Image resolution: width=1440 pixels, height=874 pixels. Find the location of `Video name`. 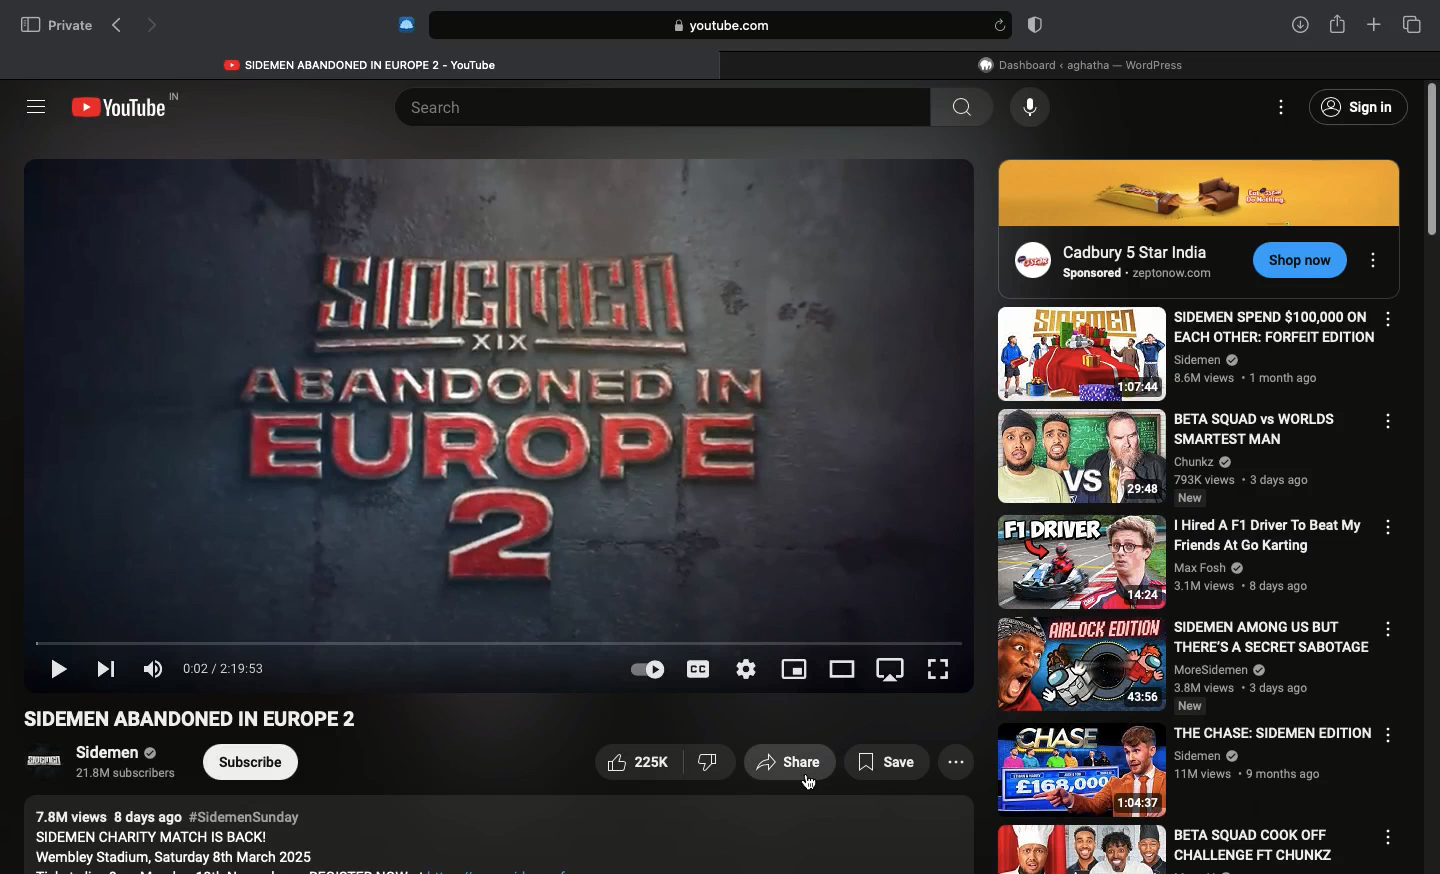

Video name is located at coordinates (1187, 766).